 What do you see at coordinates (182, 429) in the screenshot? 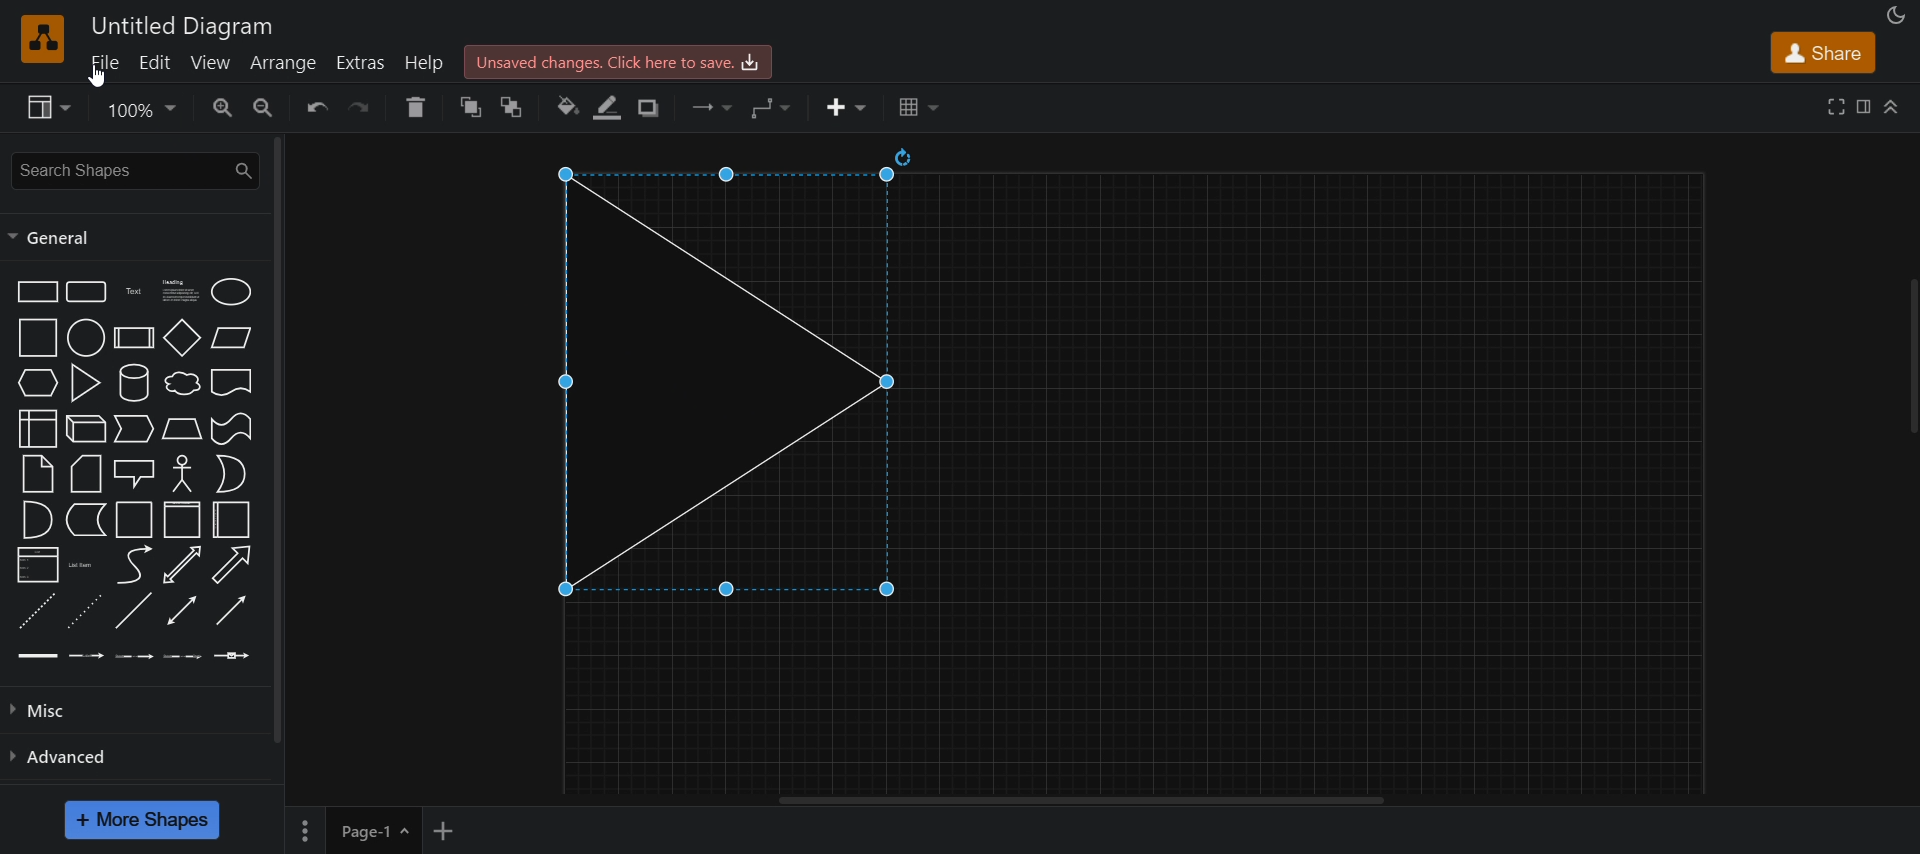
I see `trapezoid` at bounding box center [182, 429].